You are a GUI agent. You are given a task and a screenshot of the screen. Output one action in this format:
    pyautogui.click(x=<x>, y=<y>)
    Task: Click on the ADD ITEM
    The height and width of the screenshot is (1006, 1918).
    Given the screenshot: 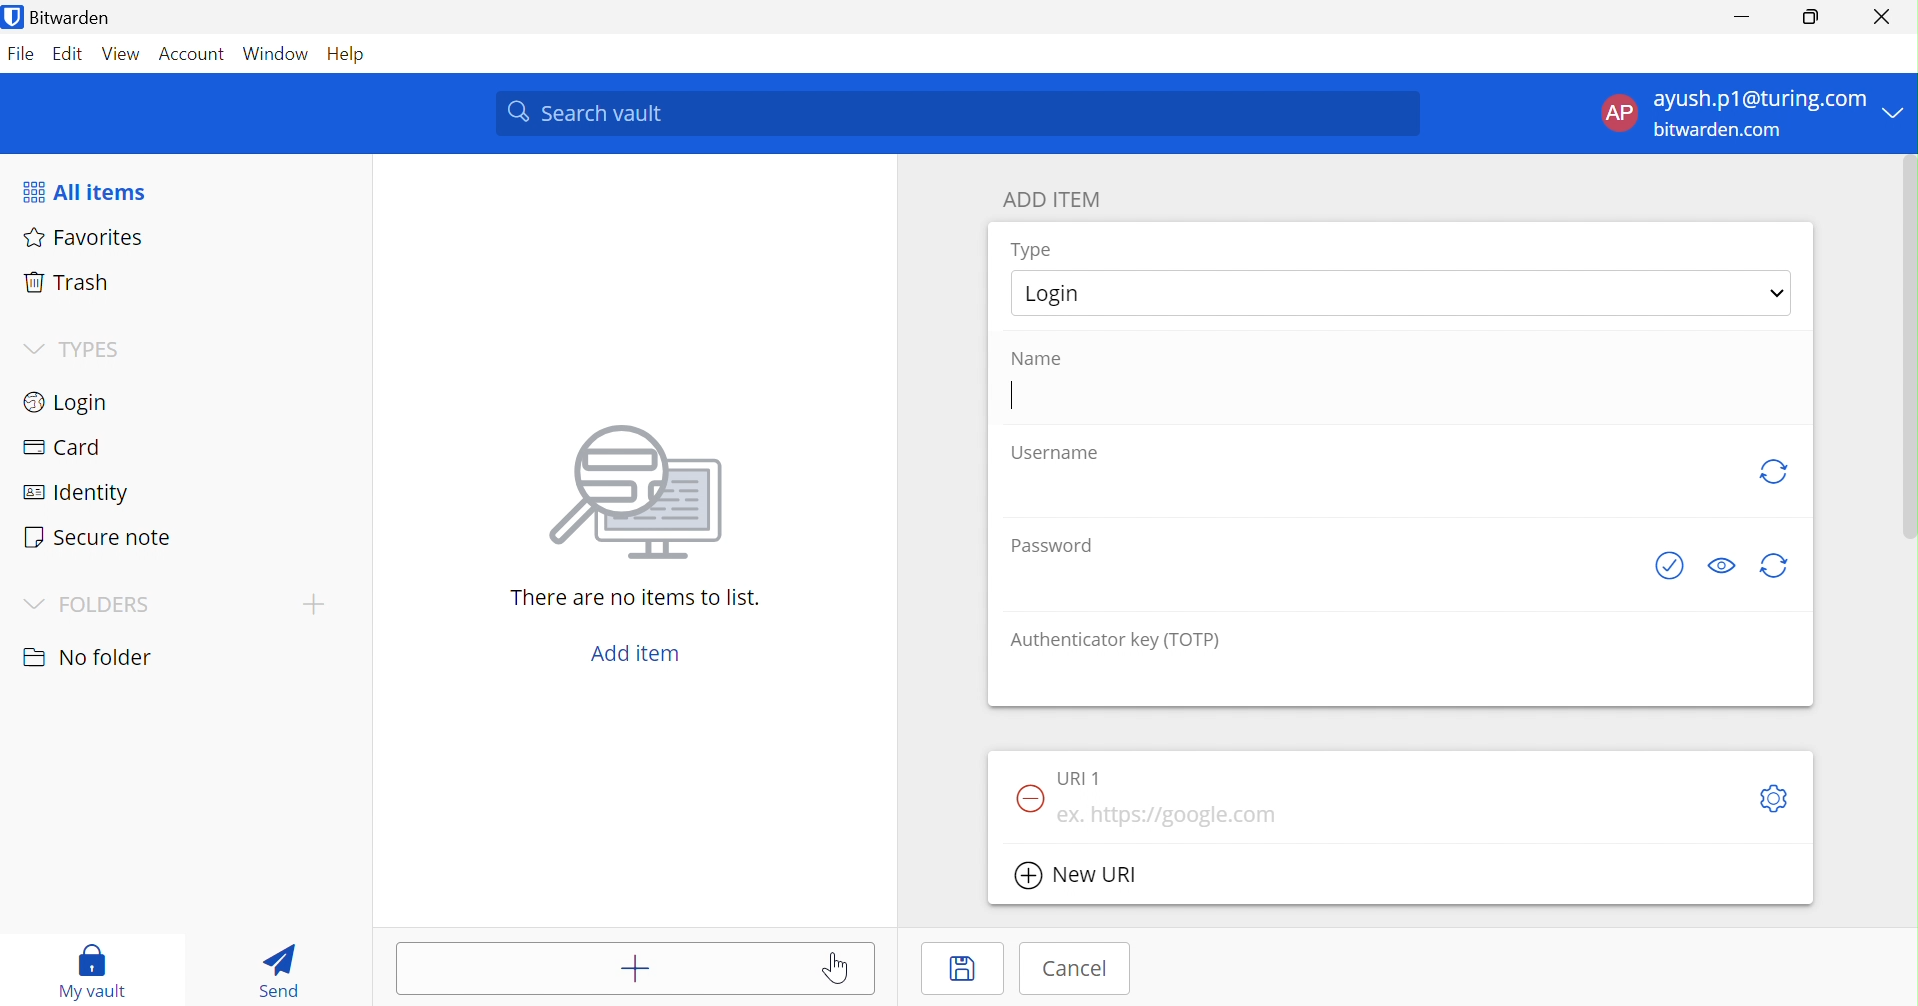 What is the action you would take?
    pyautogui.click(x=1054, y=201)
    